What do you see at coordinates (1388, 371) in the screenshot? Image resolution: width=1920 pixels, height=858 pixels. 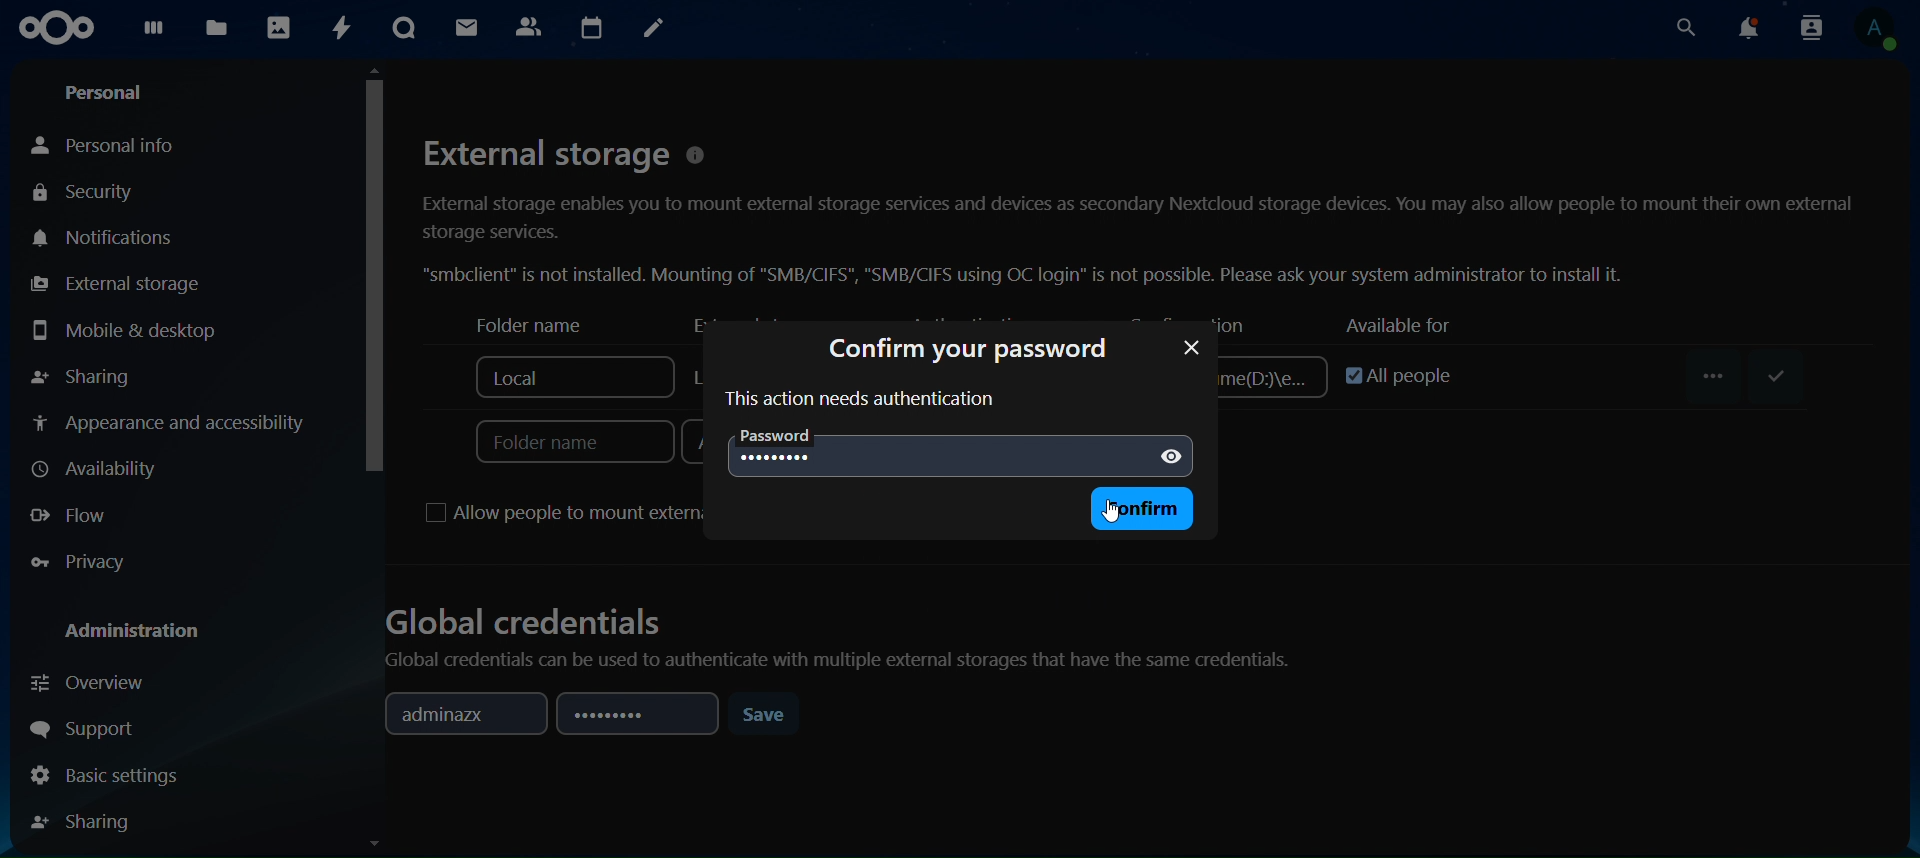 I see `all people` at bounding box center [1388, 371].